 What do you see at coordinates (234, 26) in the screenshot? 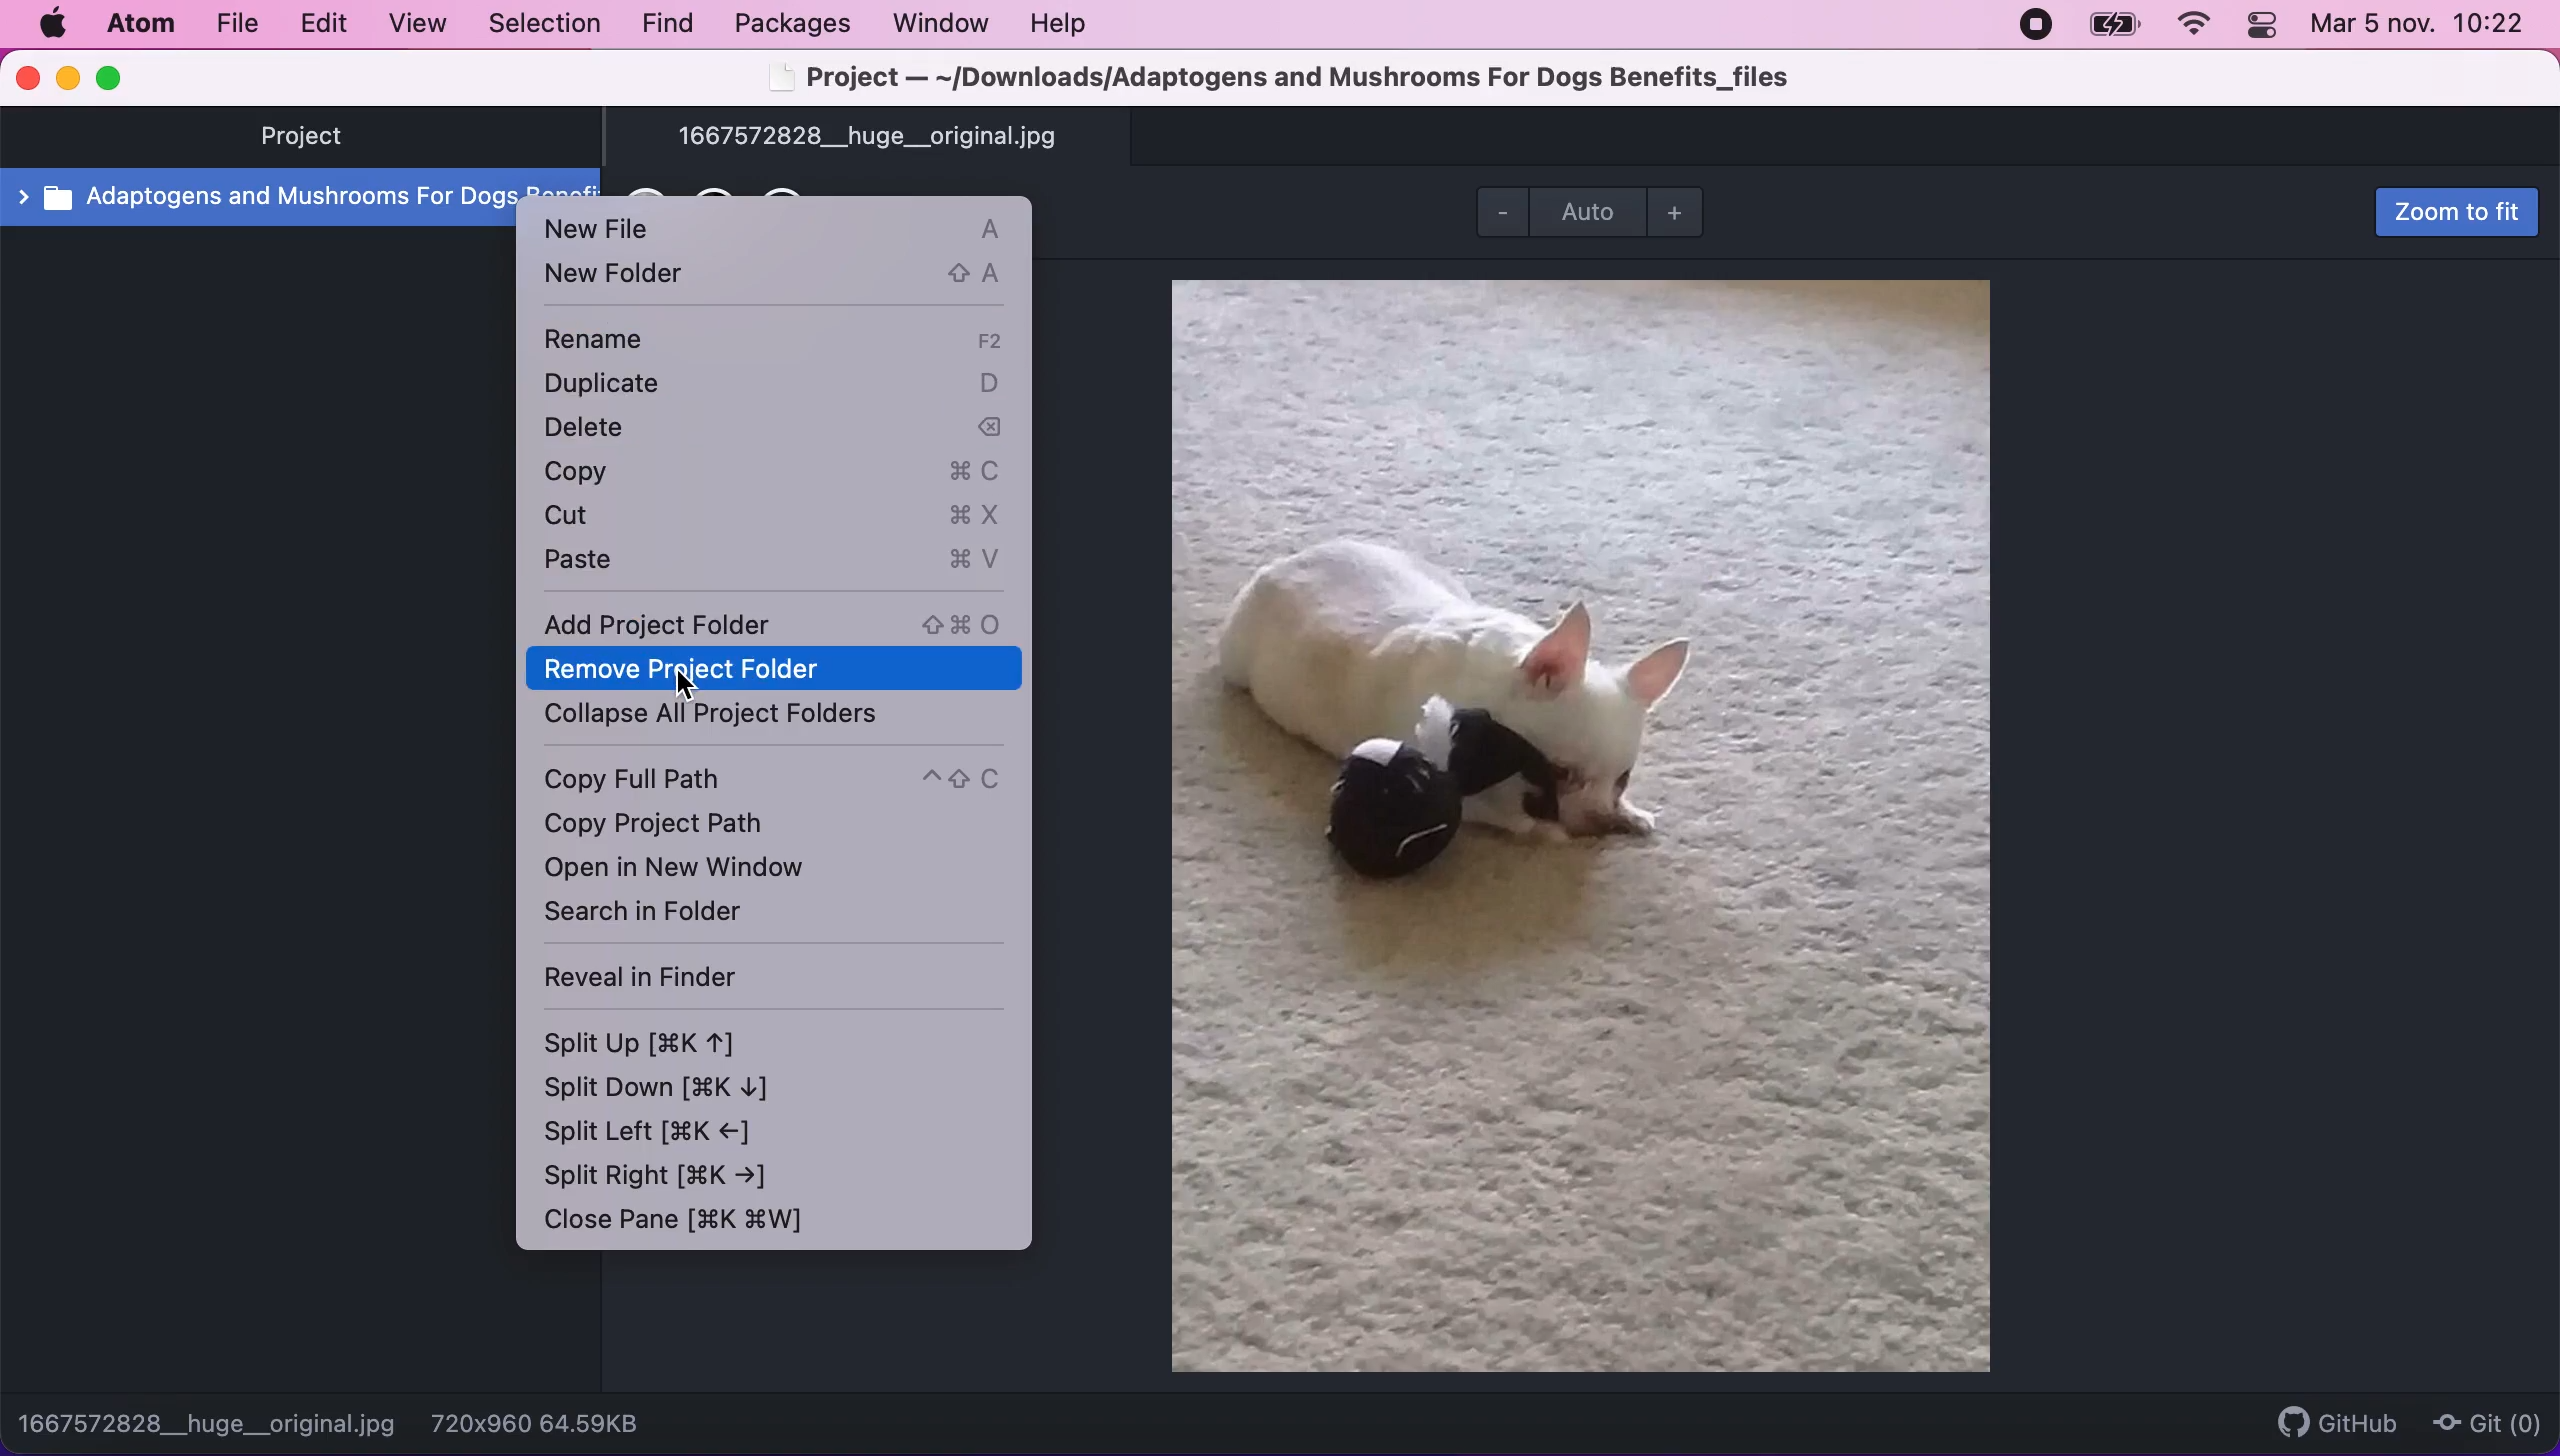
I see `file` at bounding box center [234, 26].